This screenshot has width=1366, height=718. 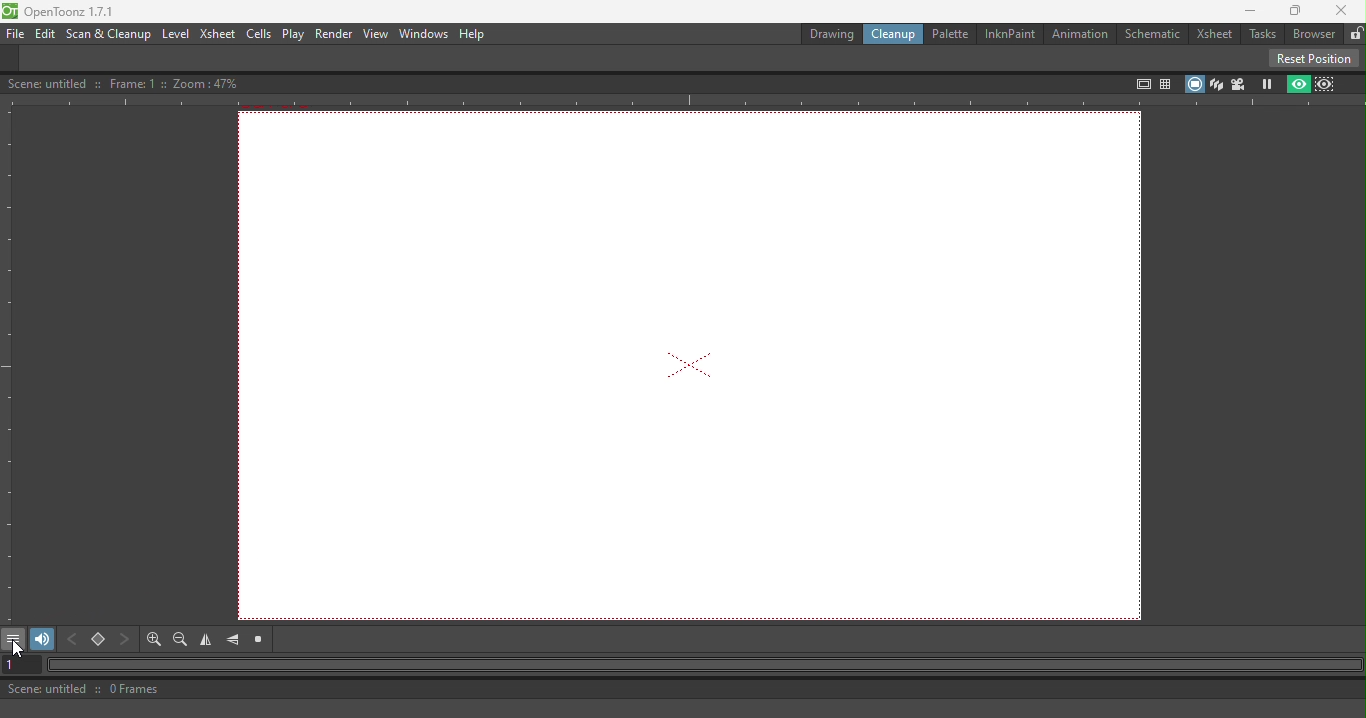 What do you see at coordinates (1214, 34) in the screenshot?
I see `Xsheet` at bounding box center [1214, 34].